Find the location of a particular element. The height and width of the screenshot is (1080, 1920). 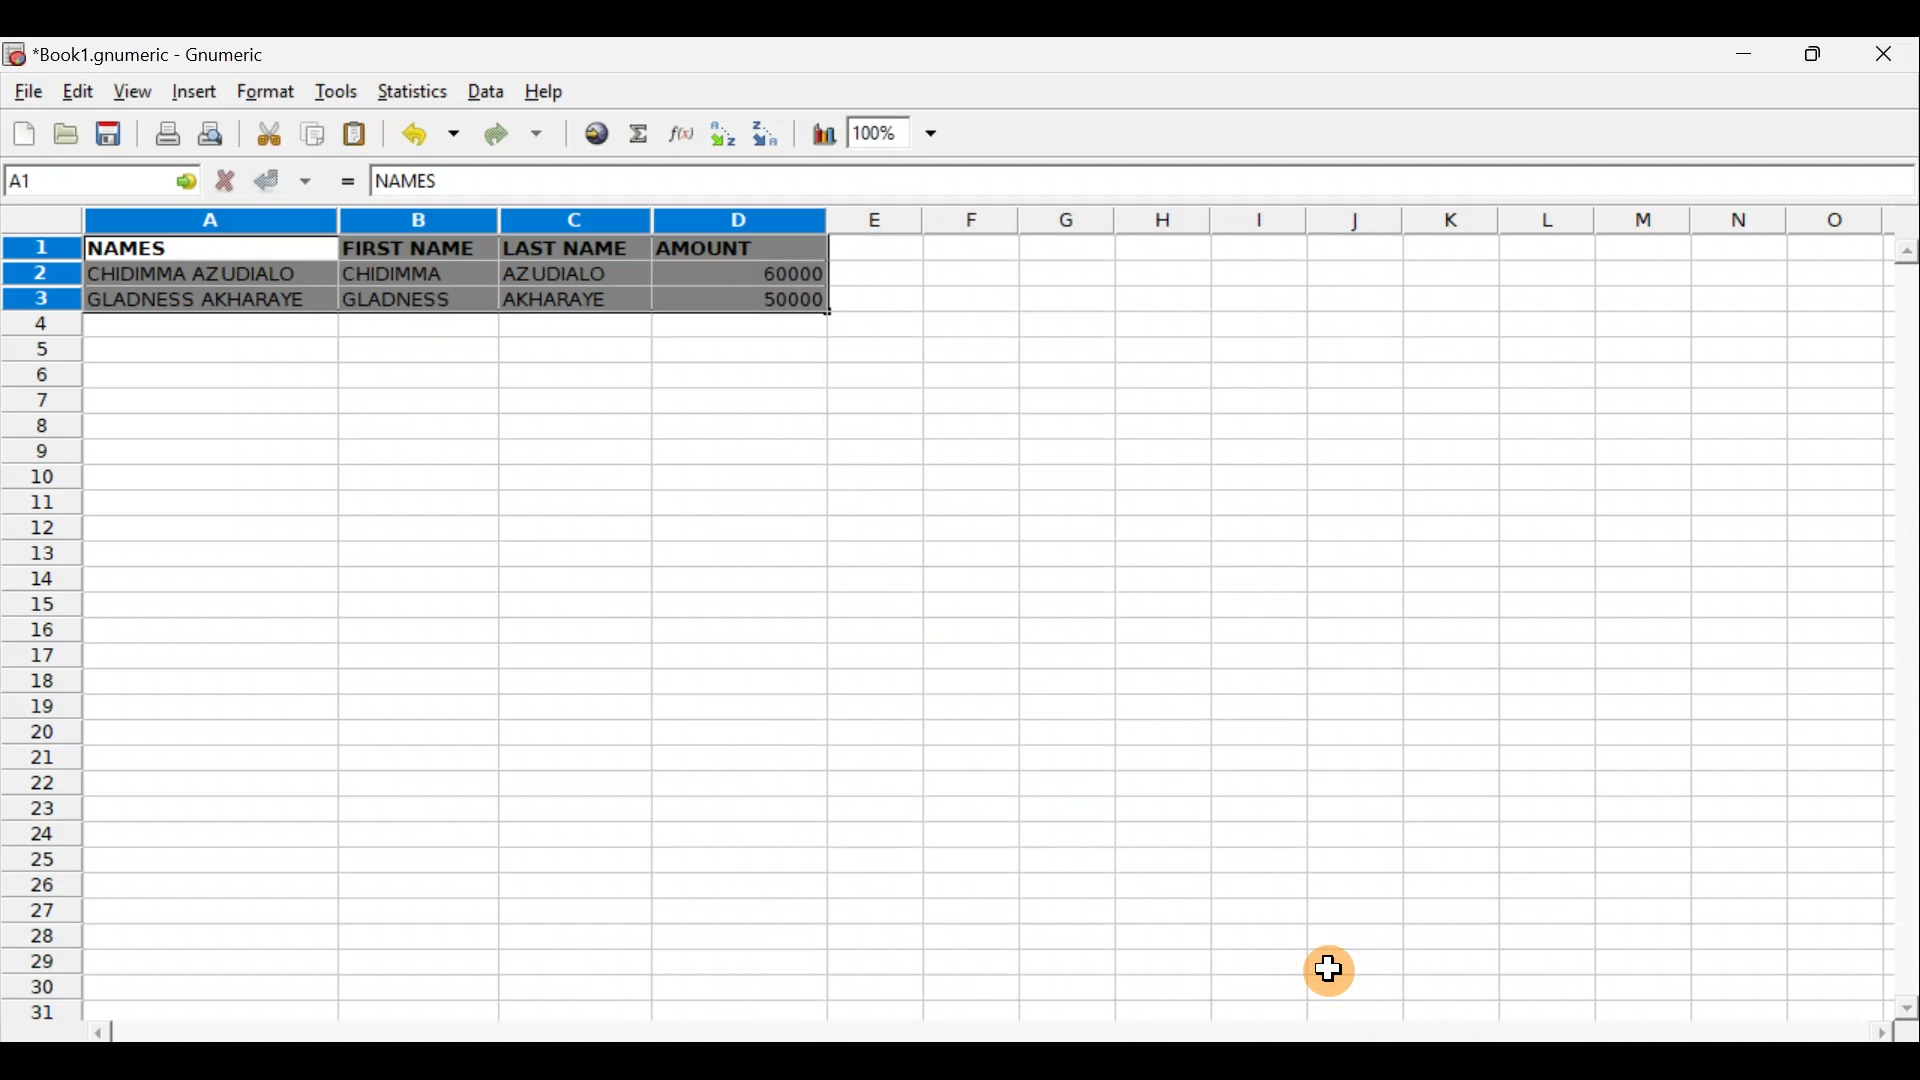

Cancel change is located at coordinates (222, 182).